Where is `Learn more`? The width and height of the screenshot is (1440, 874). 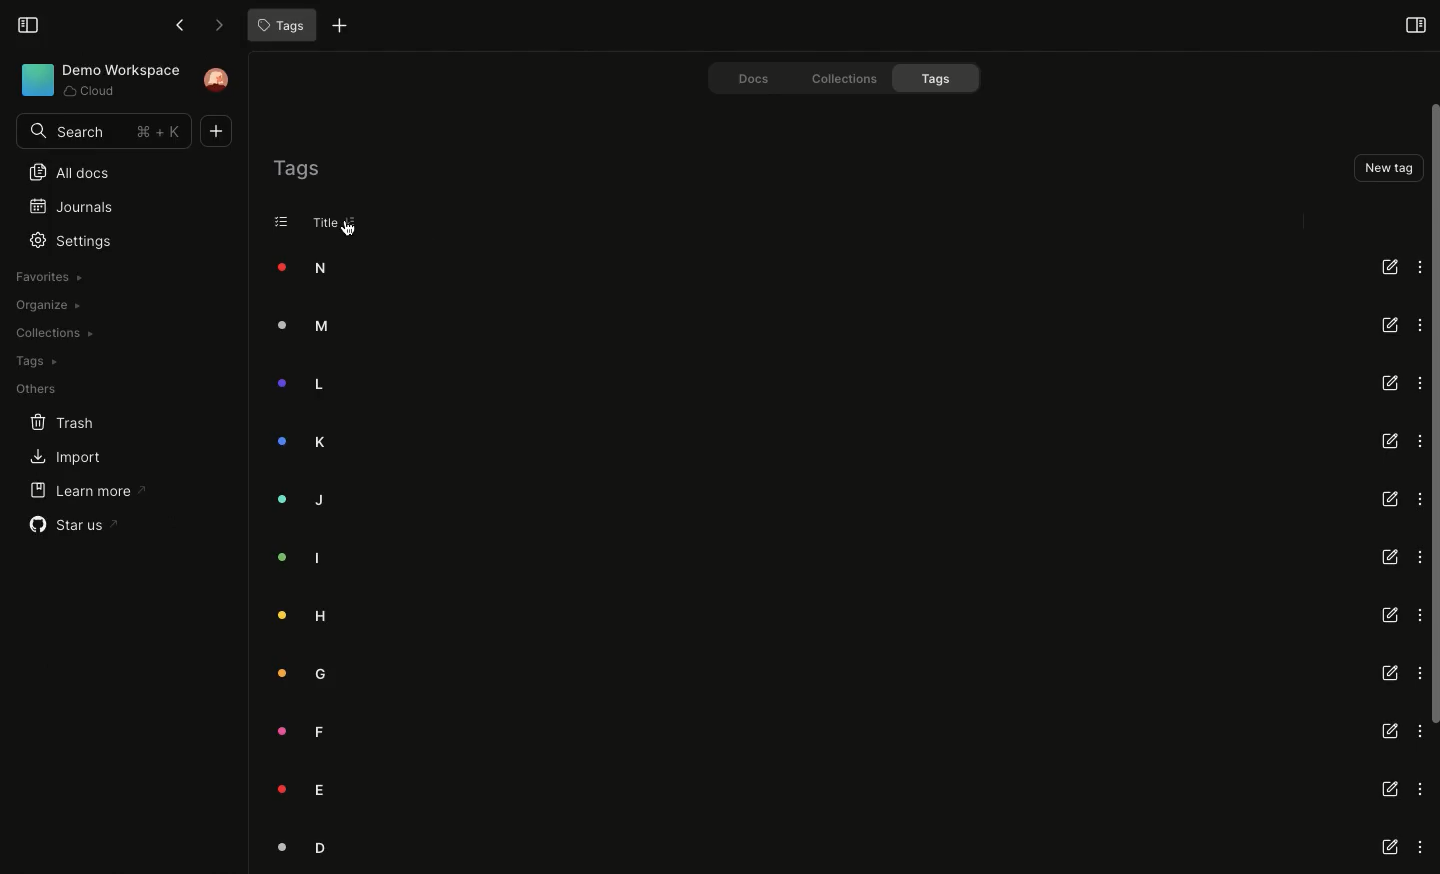 Learn more is located at coordinates (78, 492).